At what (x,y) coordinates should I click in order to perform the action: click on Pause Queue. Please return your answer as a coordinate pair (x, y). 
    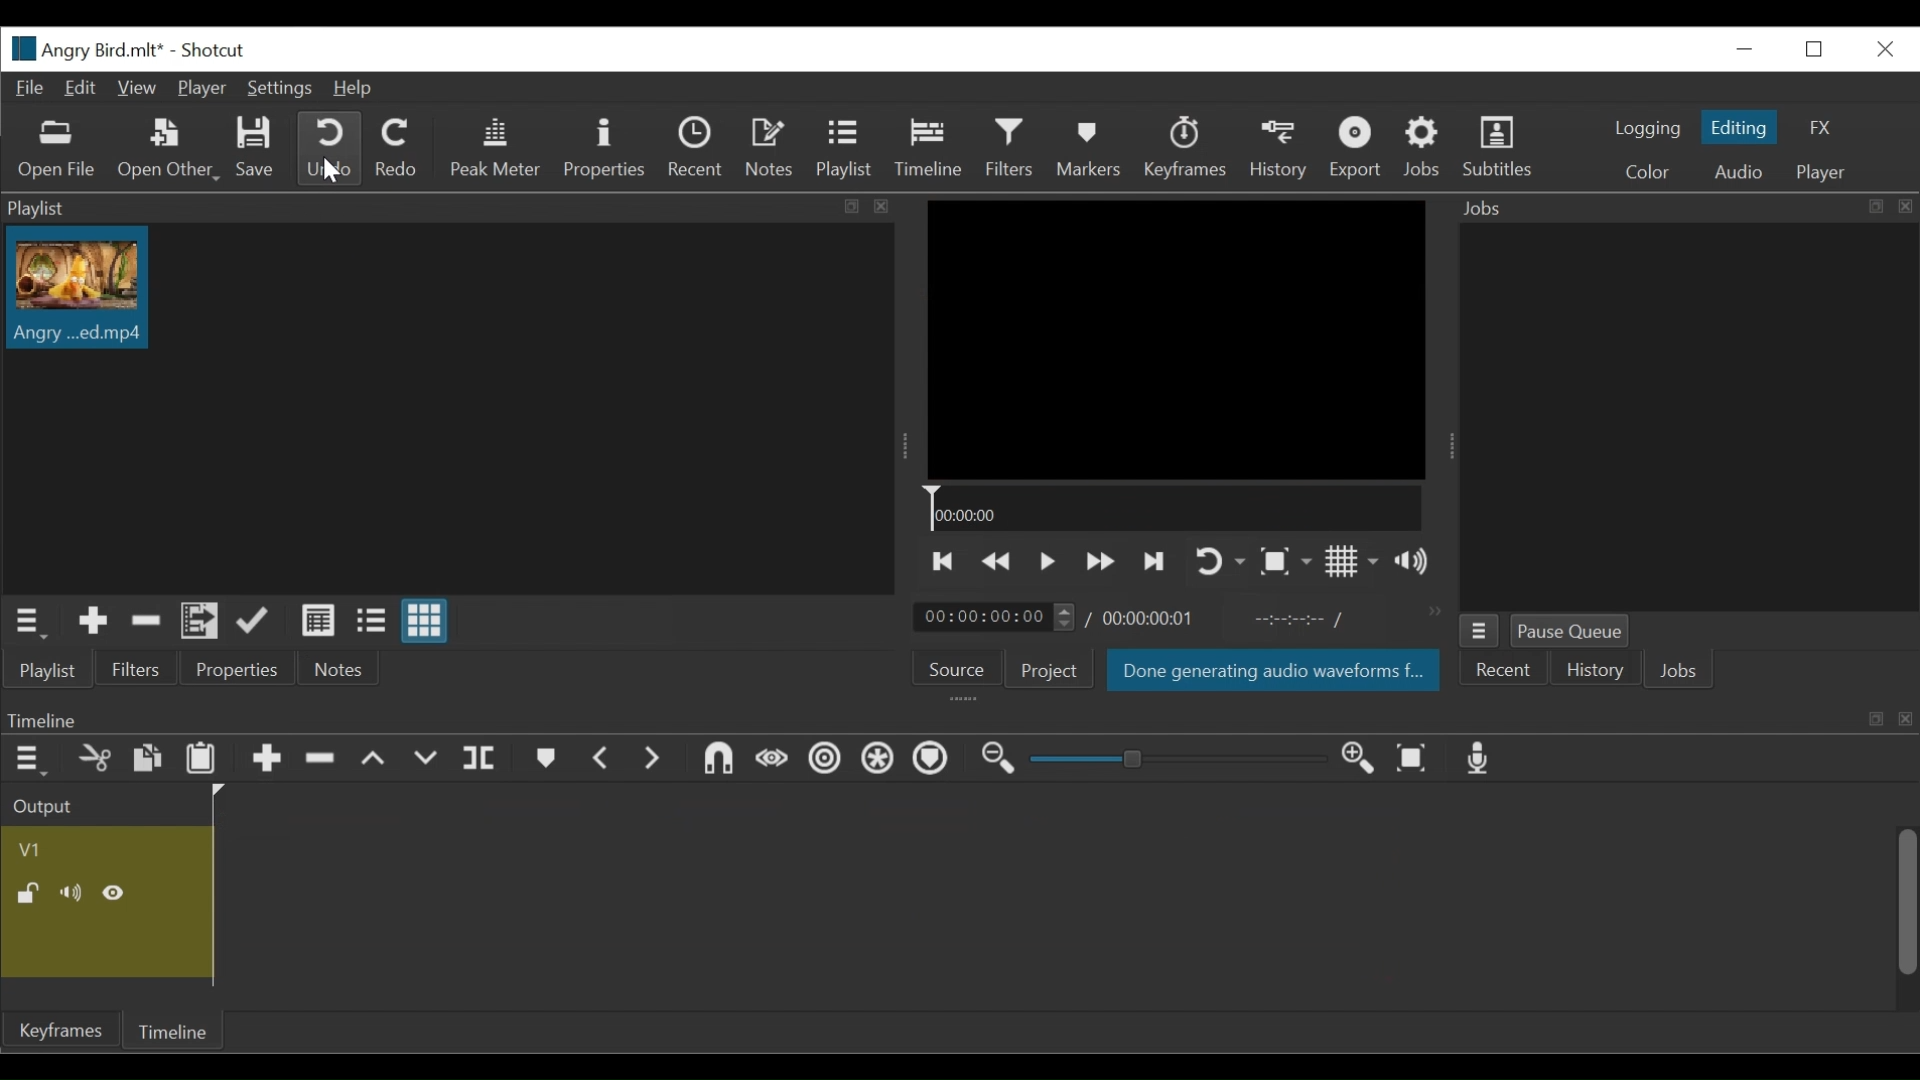
    Looking at the image, I should click on (1574, 630).